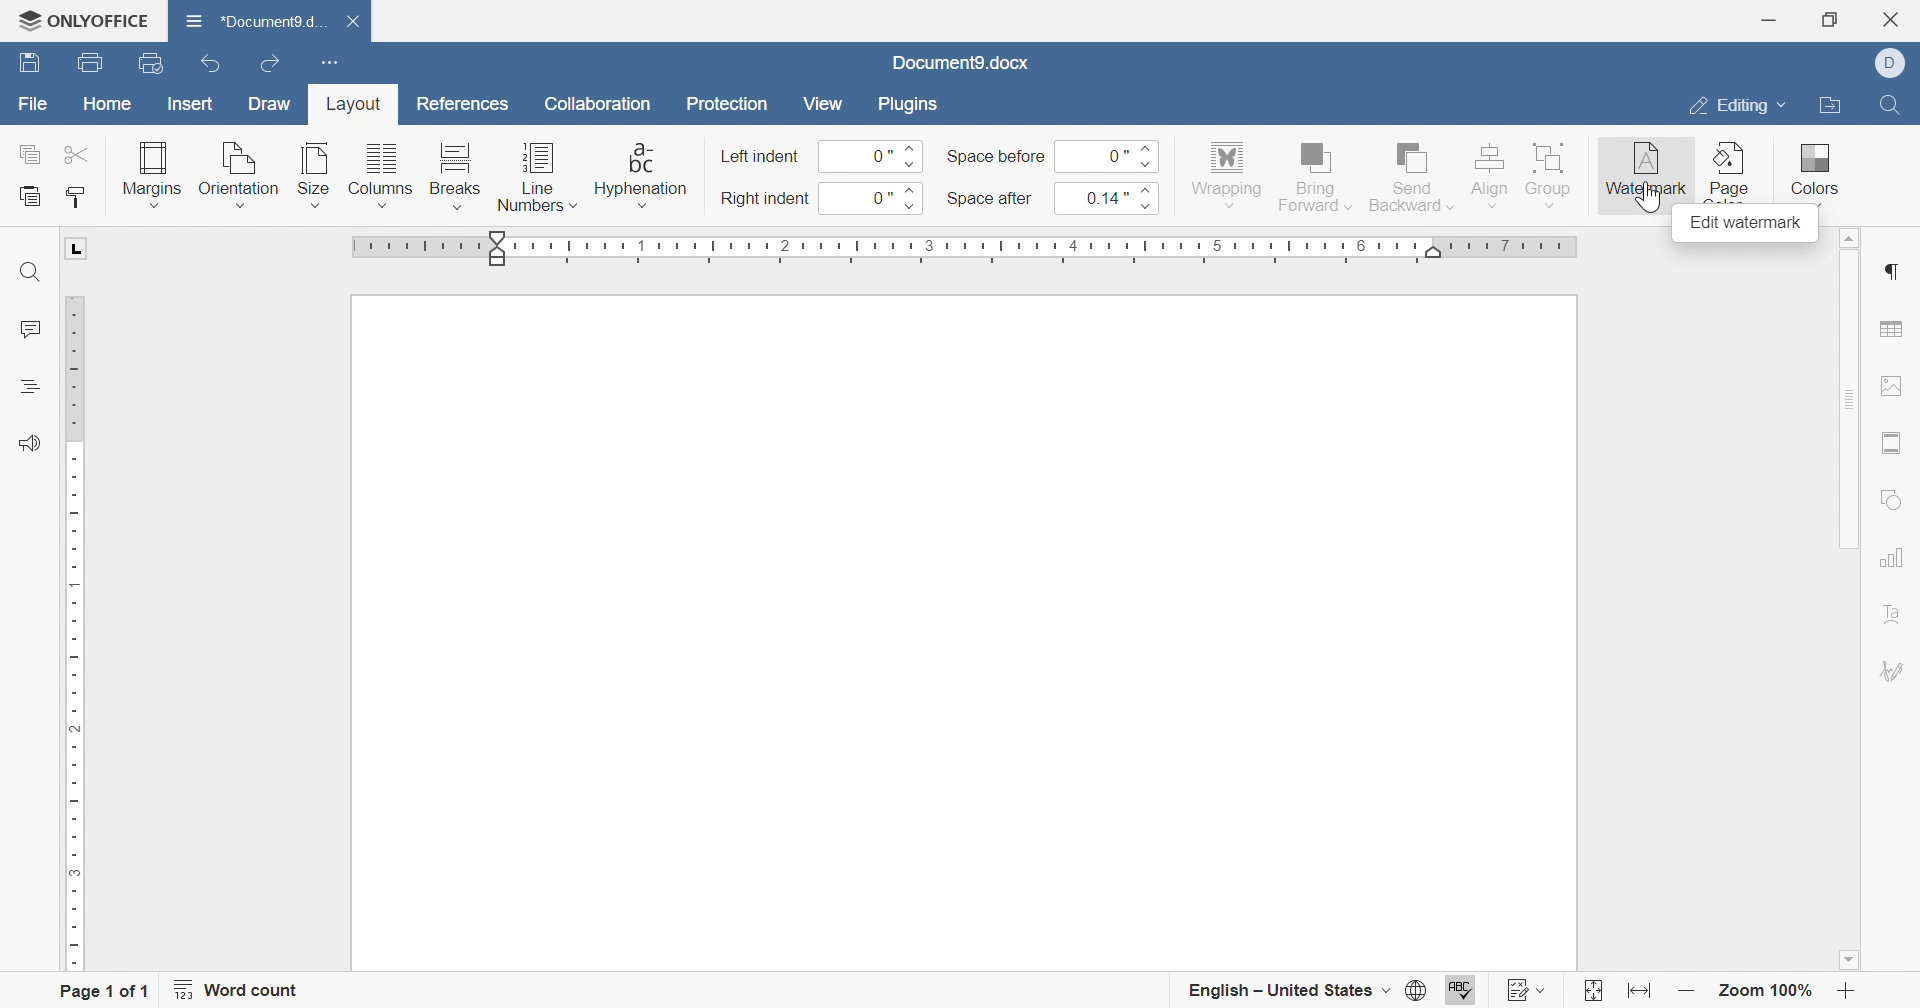  I want to click on collaboration, so click(601, 109).